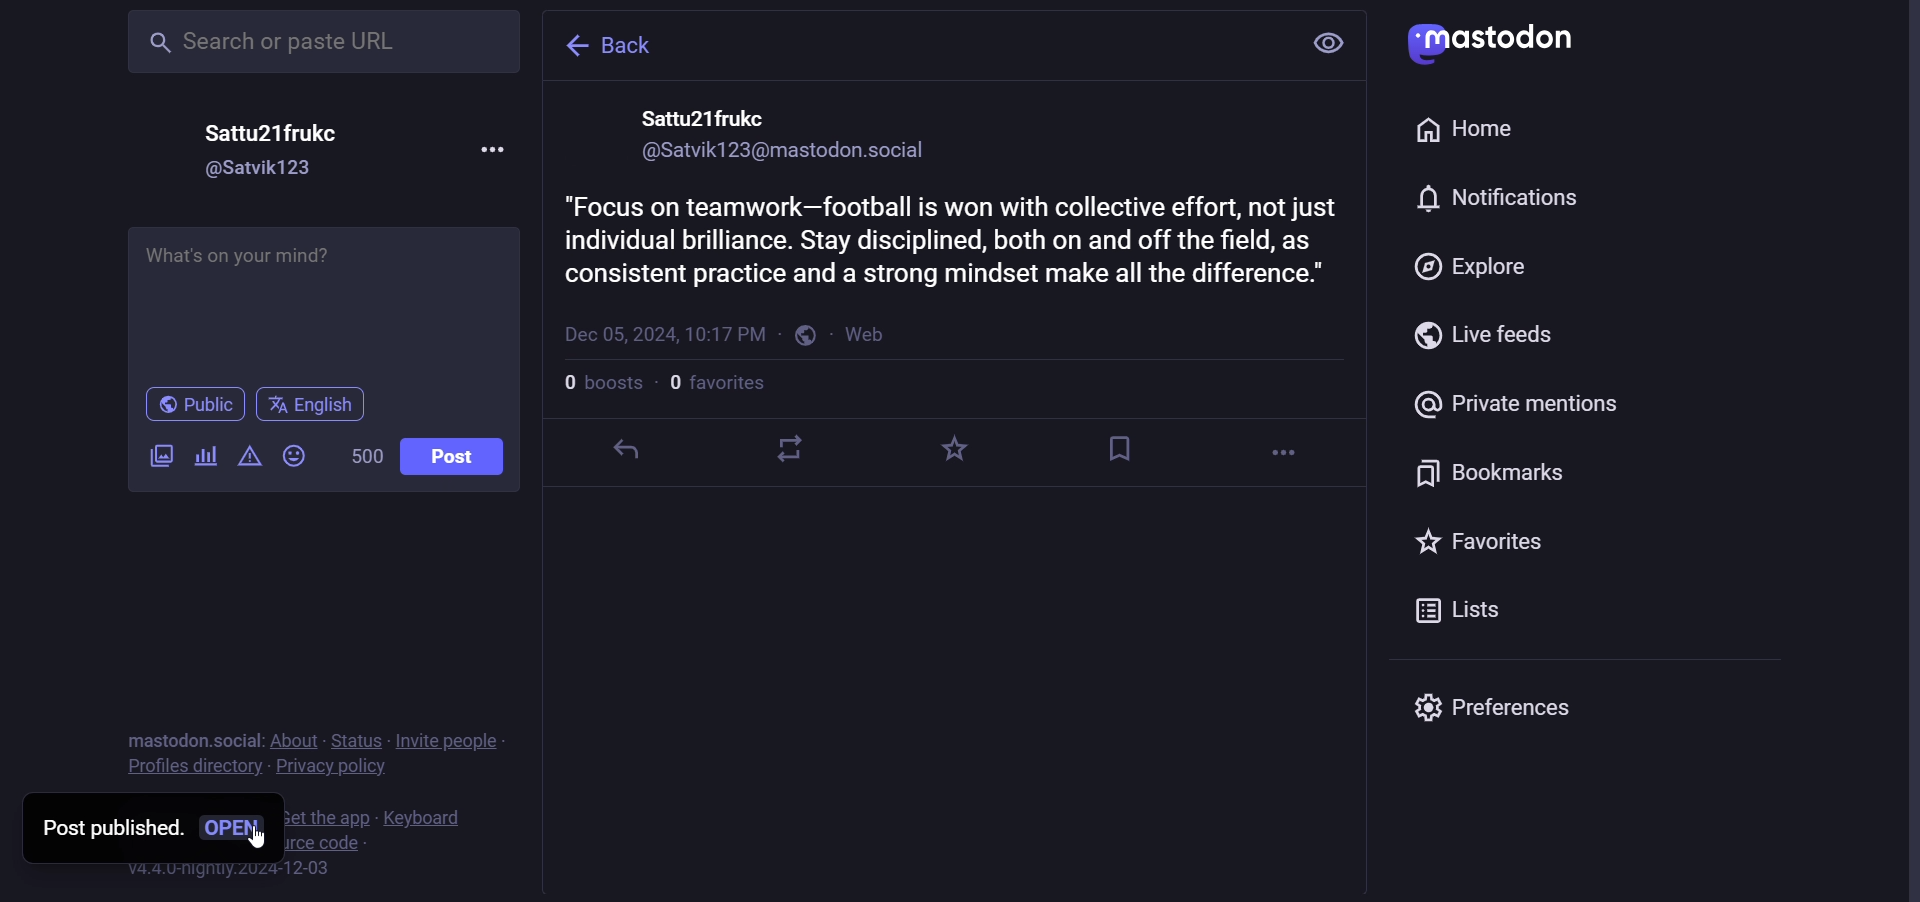 This screenshot has width=1920, height=902. Describe the element at coordinates (1491, 706) in the screenshot. I see `preferences` at that location.